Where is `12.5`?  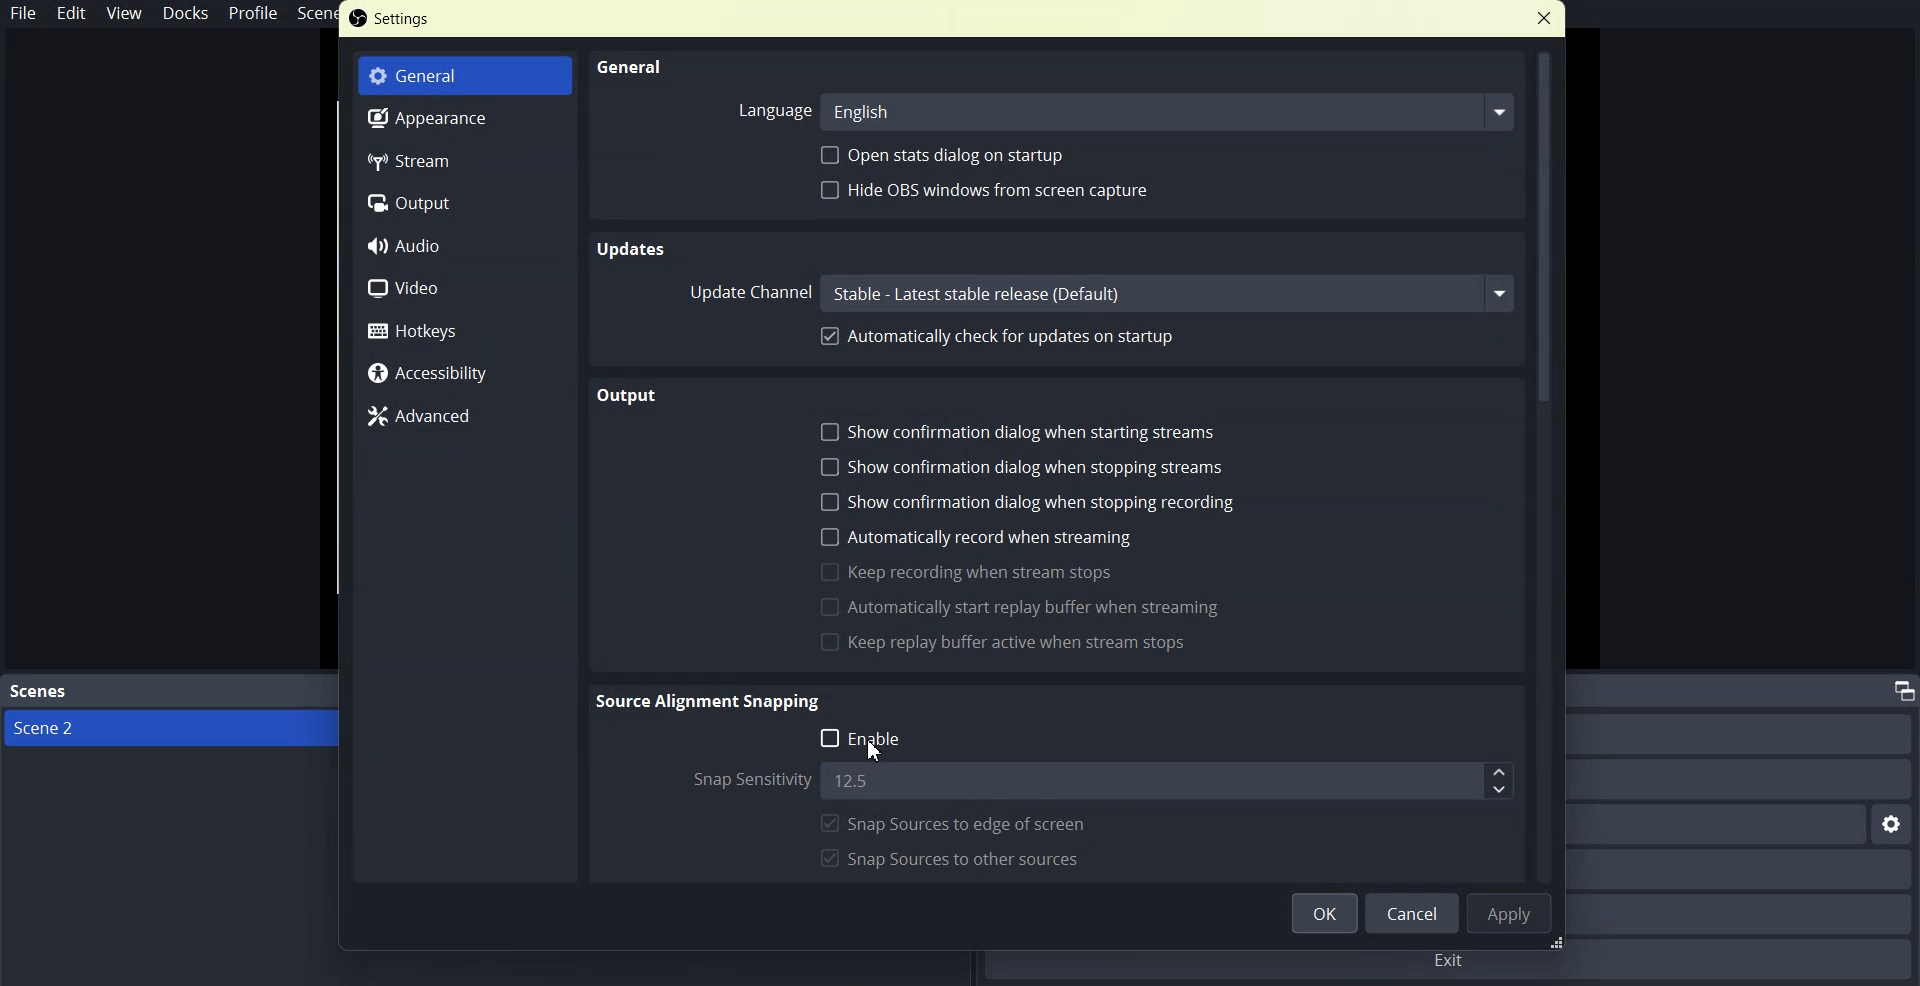
12.5 is located at coordinates (1164, 779).